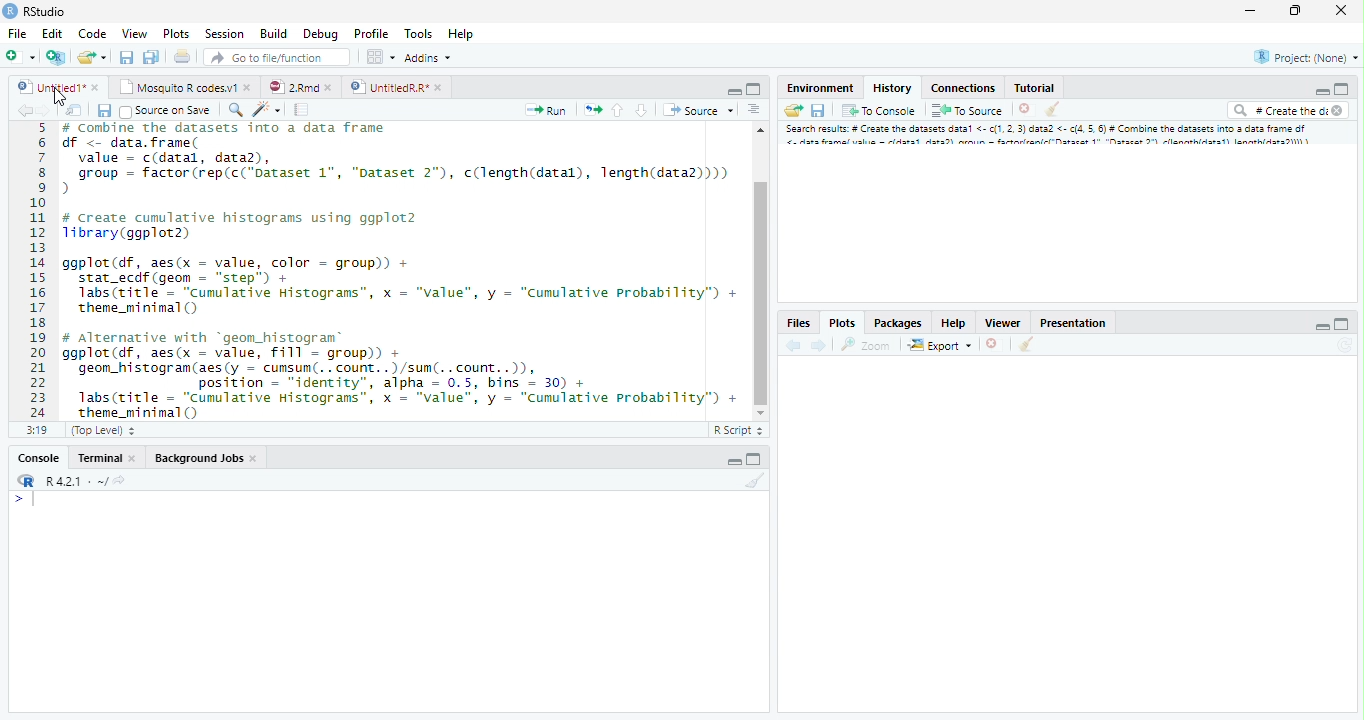  What do you see at coordinates (420, 35) in the screenshot?
I see `Tools` at bounding box center [420, 35].